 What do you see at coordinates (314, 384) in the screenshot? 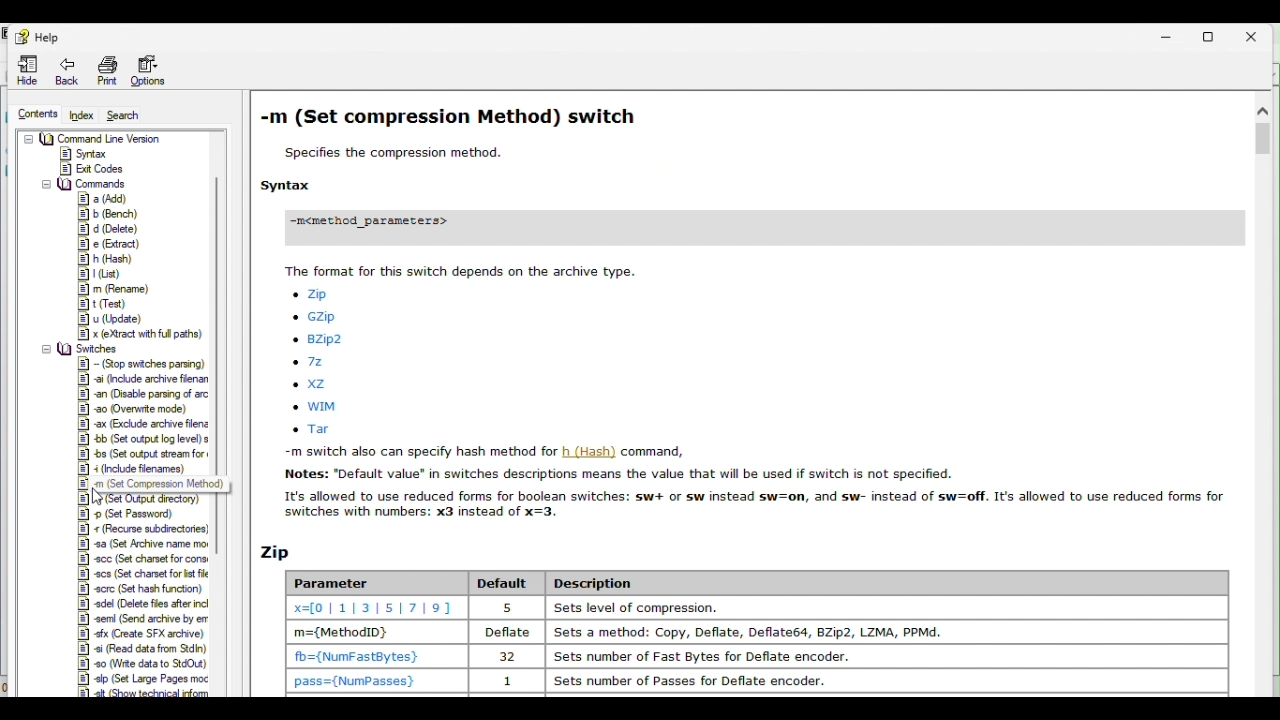
I see `xz` at bounding box center [314, 384].